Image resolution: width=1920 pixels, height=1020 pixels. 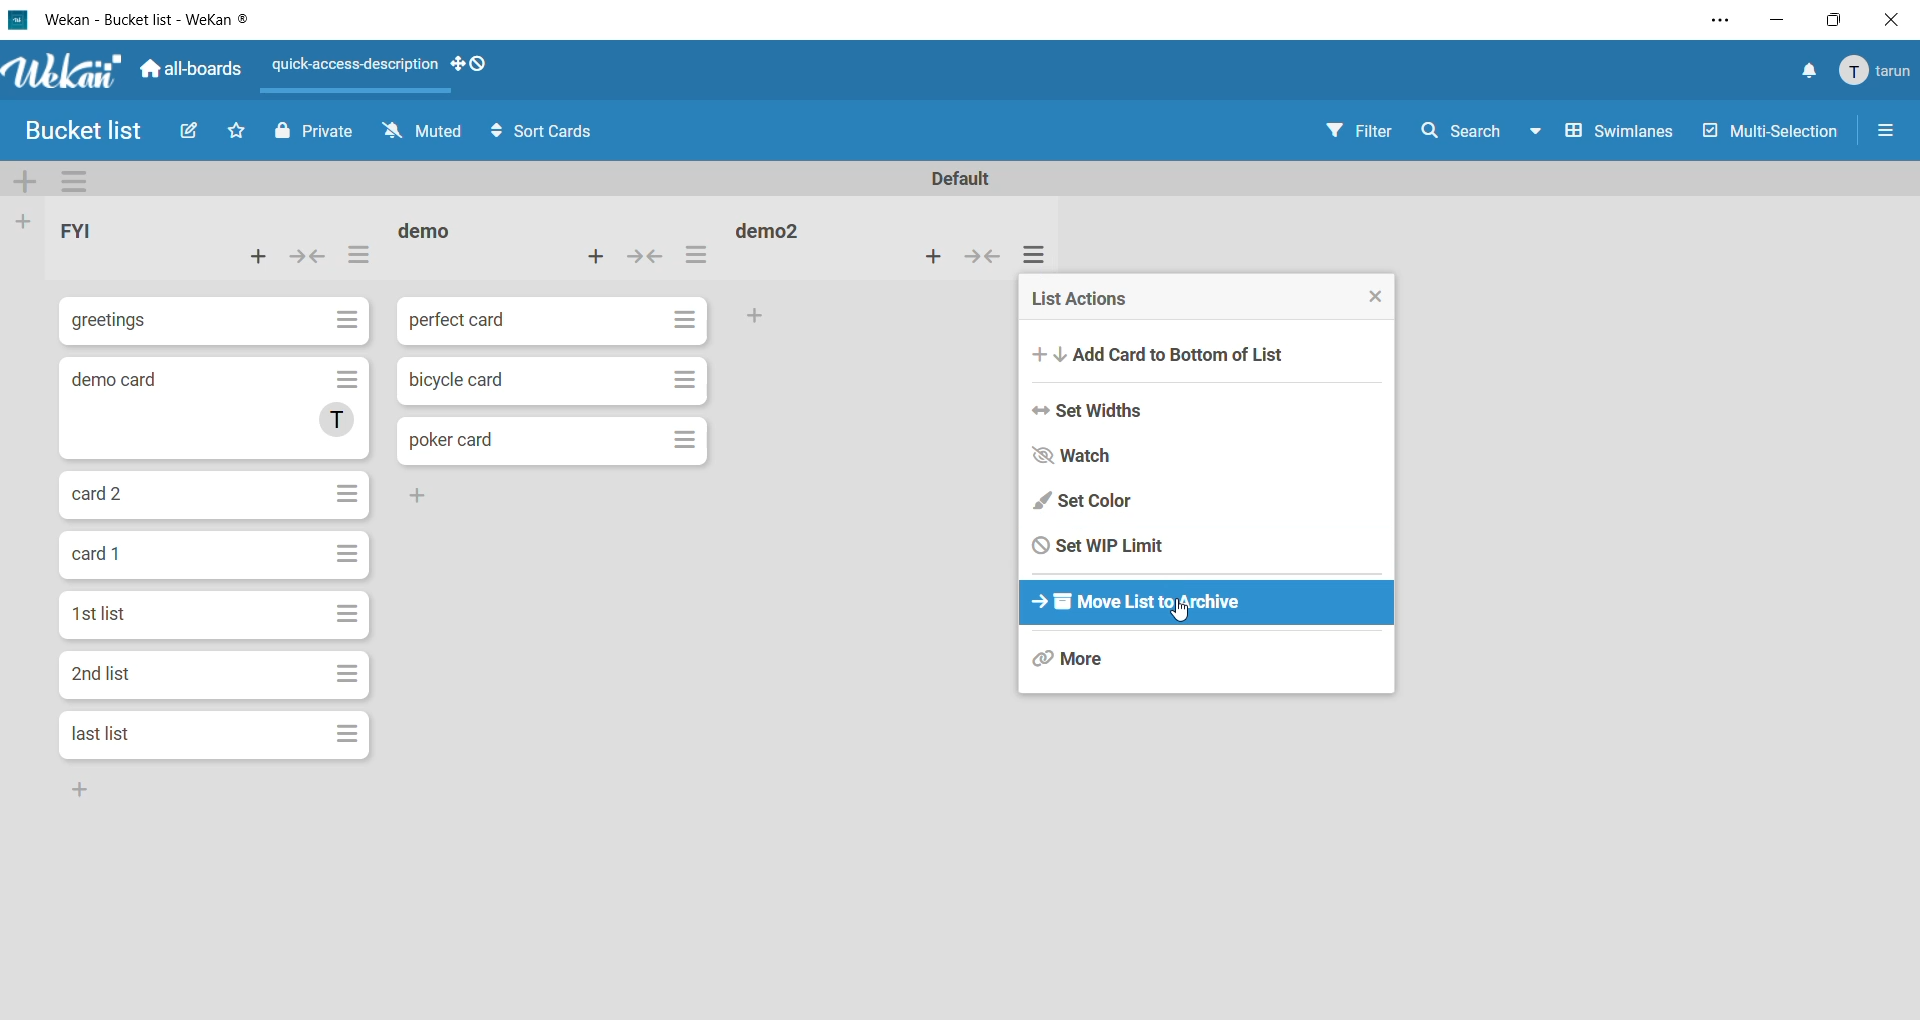 I want to click on multiselection, so click(x=1770, y=133).